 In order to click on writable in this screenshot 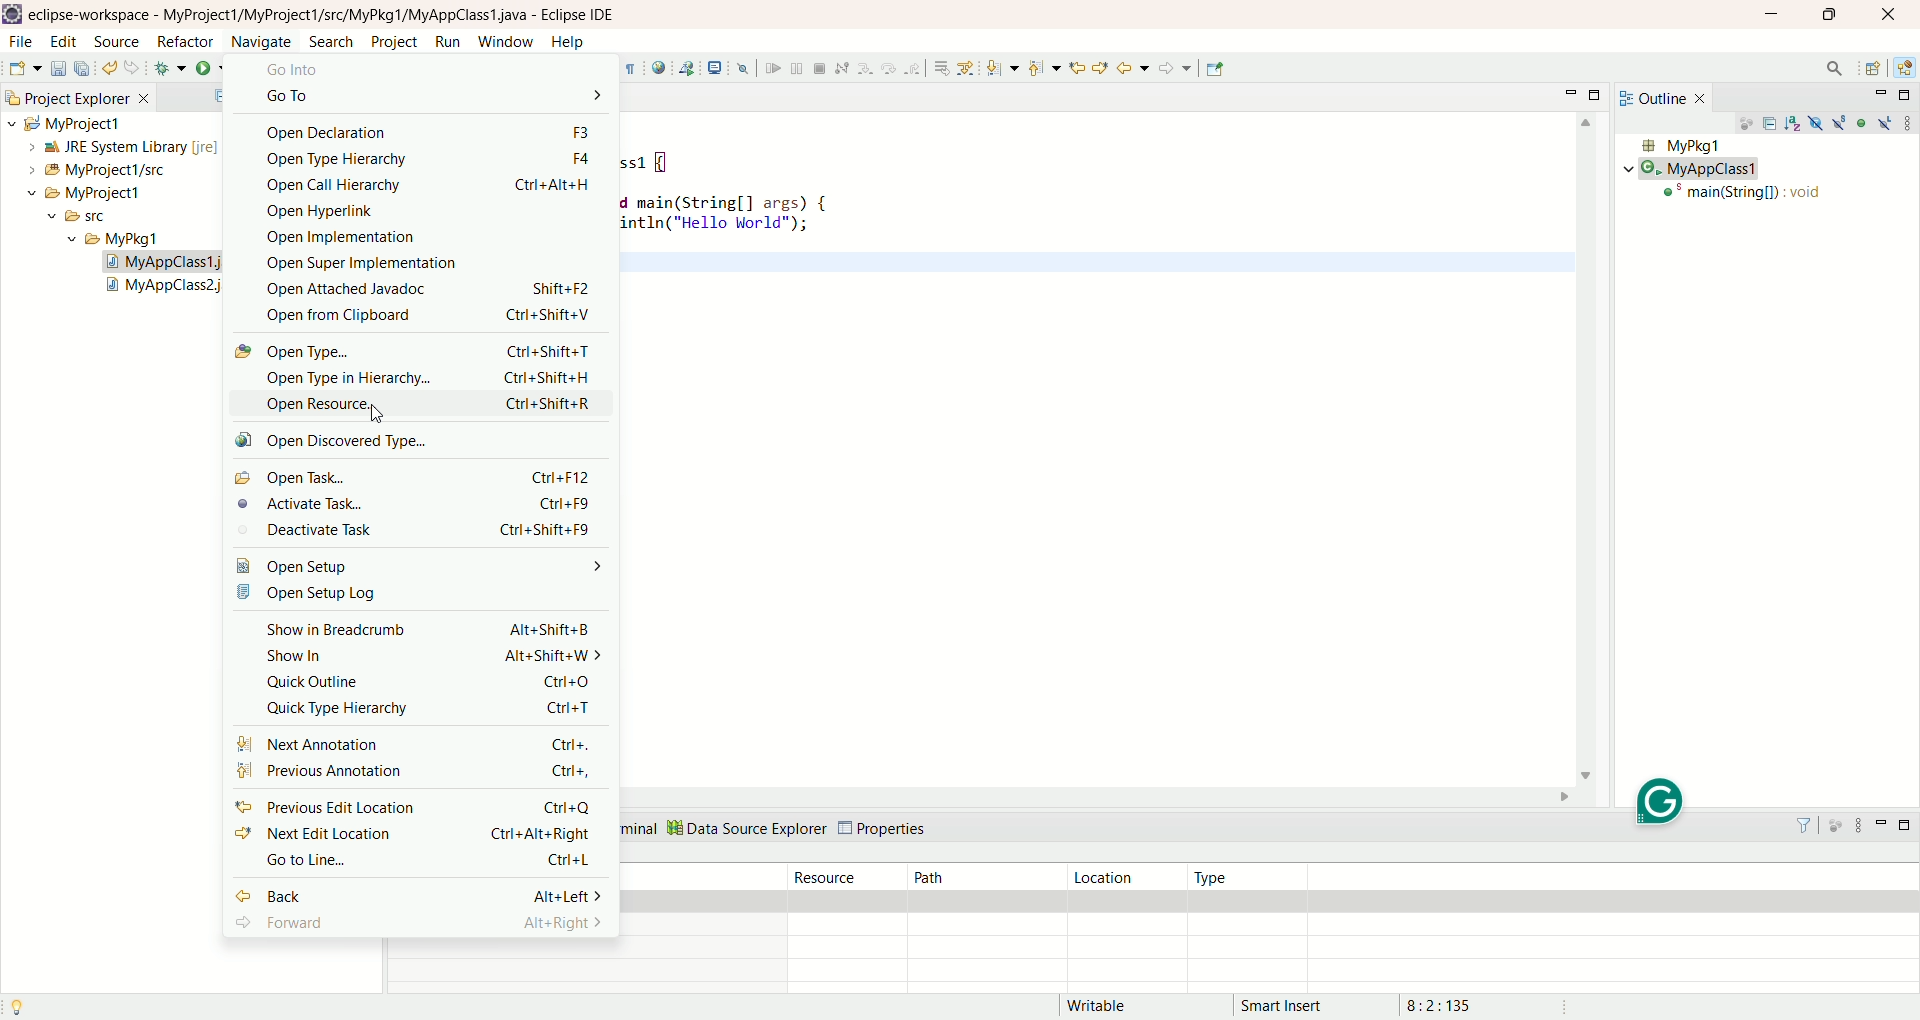, I will do `click(1108, 1006)`.